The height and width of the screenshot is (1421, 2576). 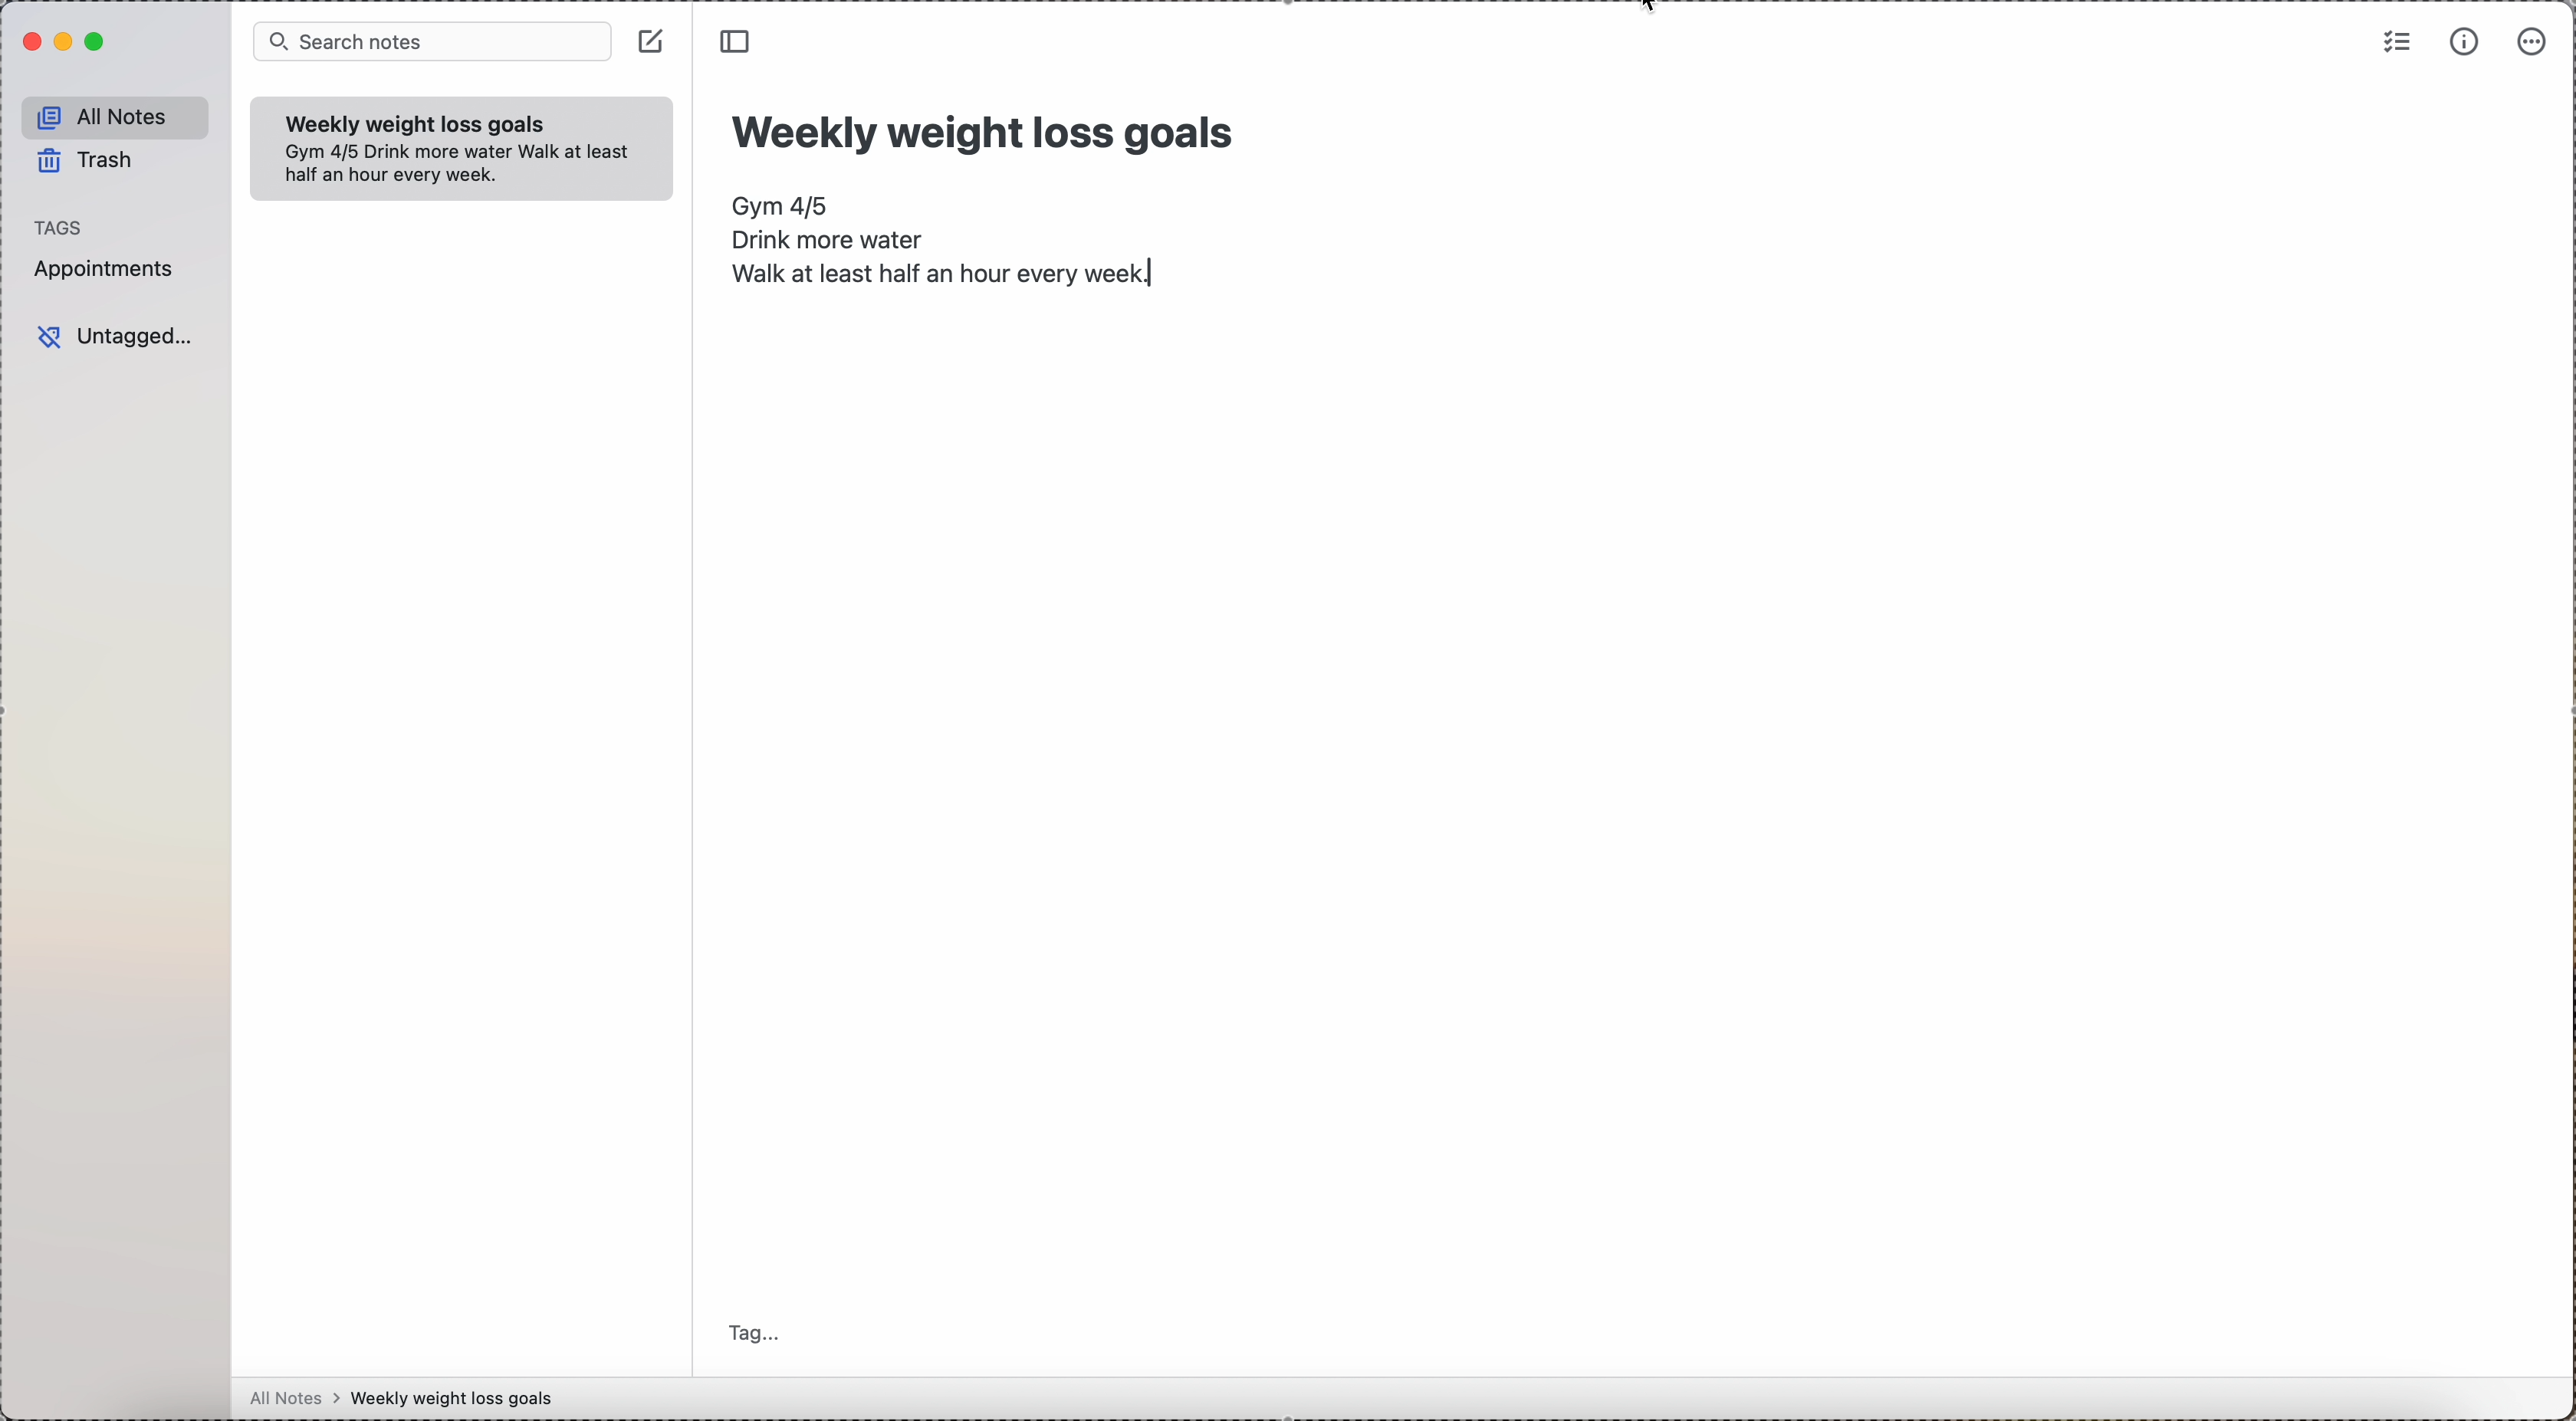 What do you see at coordinates (947, 276) in the screenshot?
I see `walk at least half an hour every week` at bounding box center [947, 276].